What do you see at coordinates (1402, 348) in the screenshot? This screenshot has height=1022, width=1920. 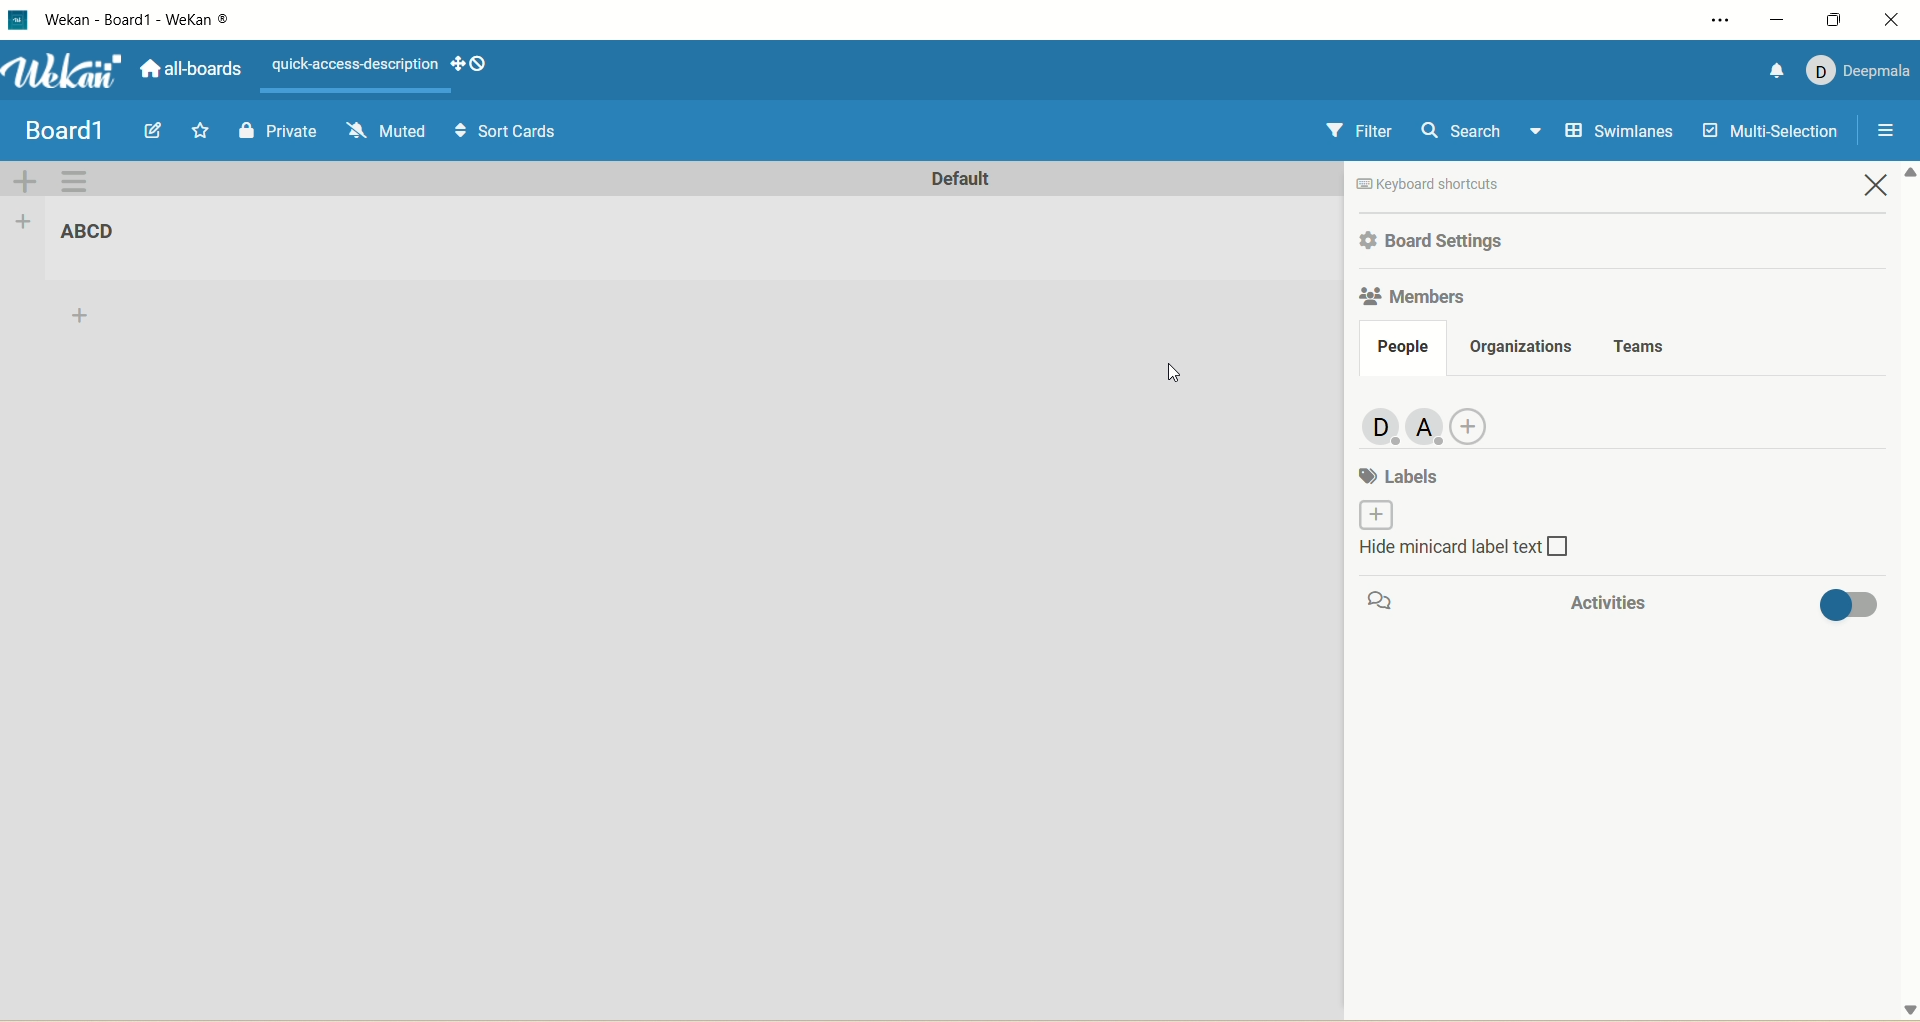 I see `people` at bounding box center [1402, 348].